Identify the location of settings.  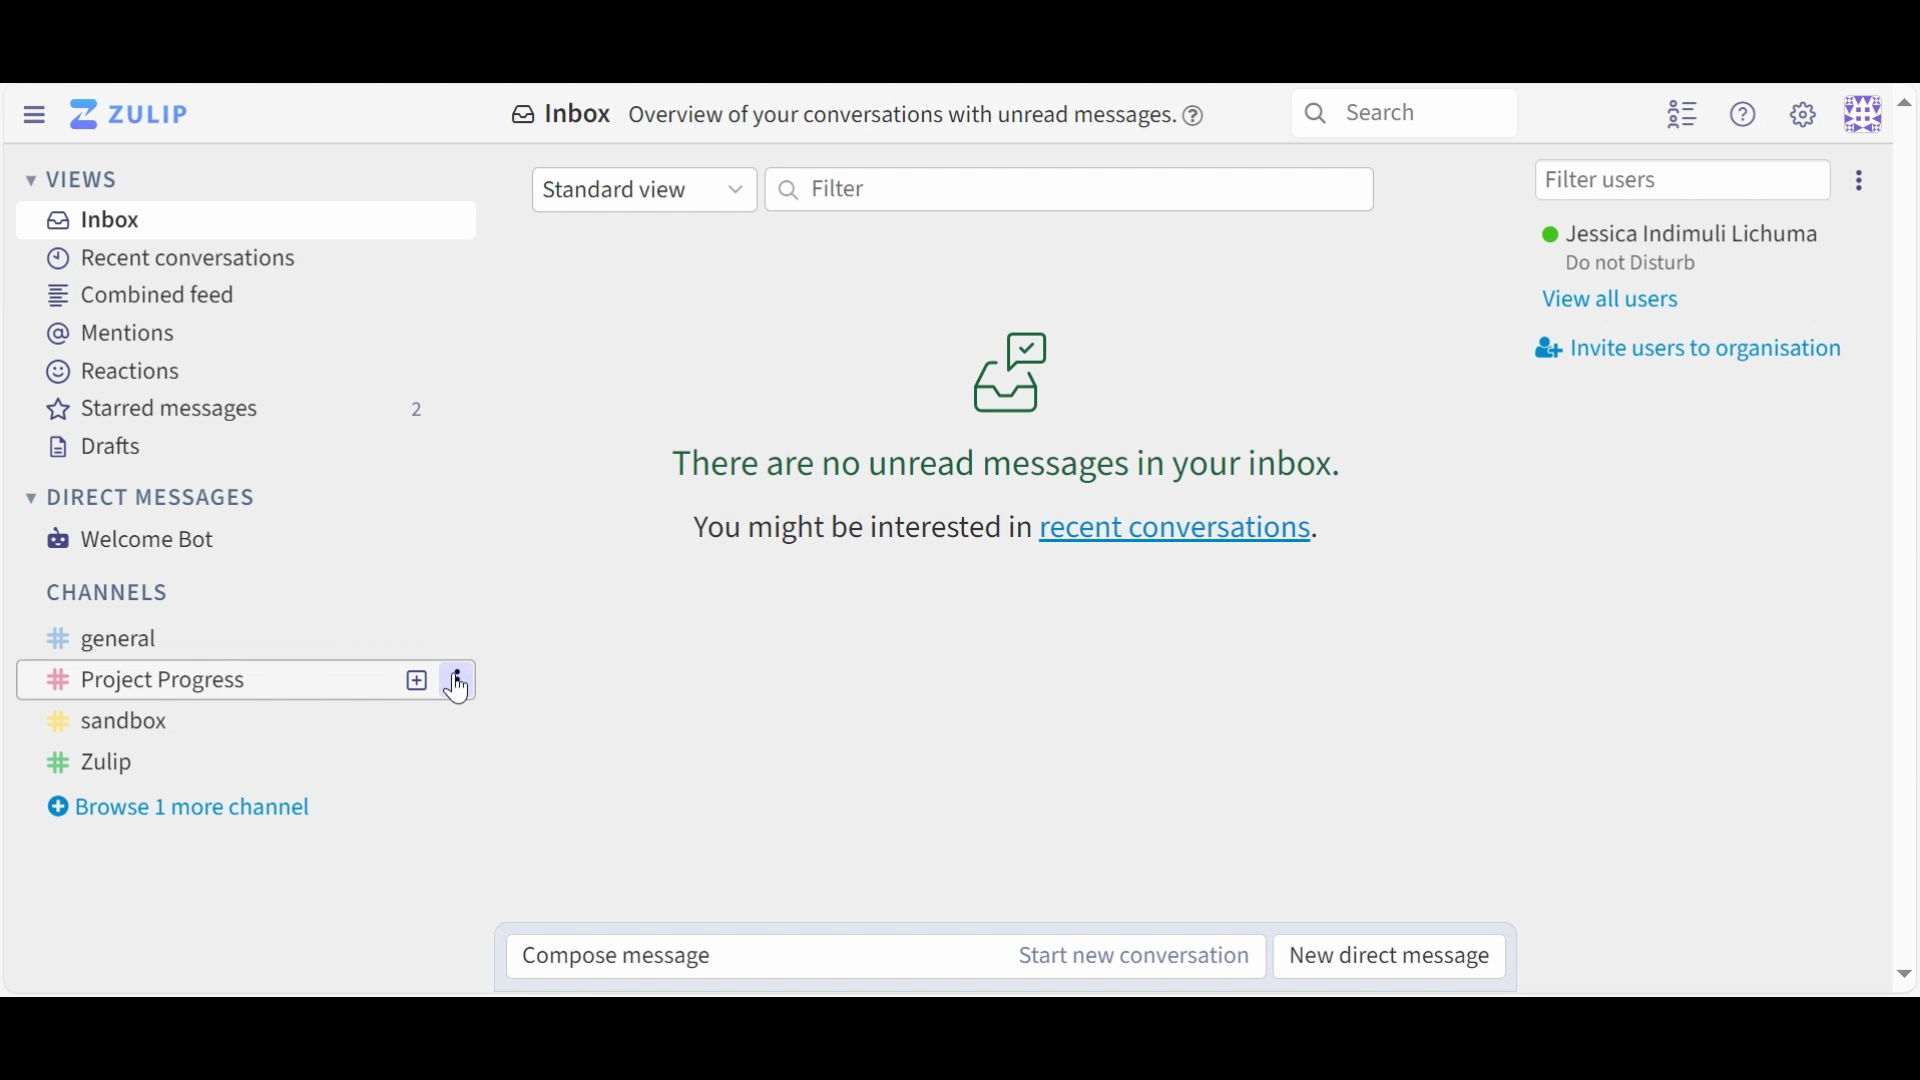
(1865, 181).